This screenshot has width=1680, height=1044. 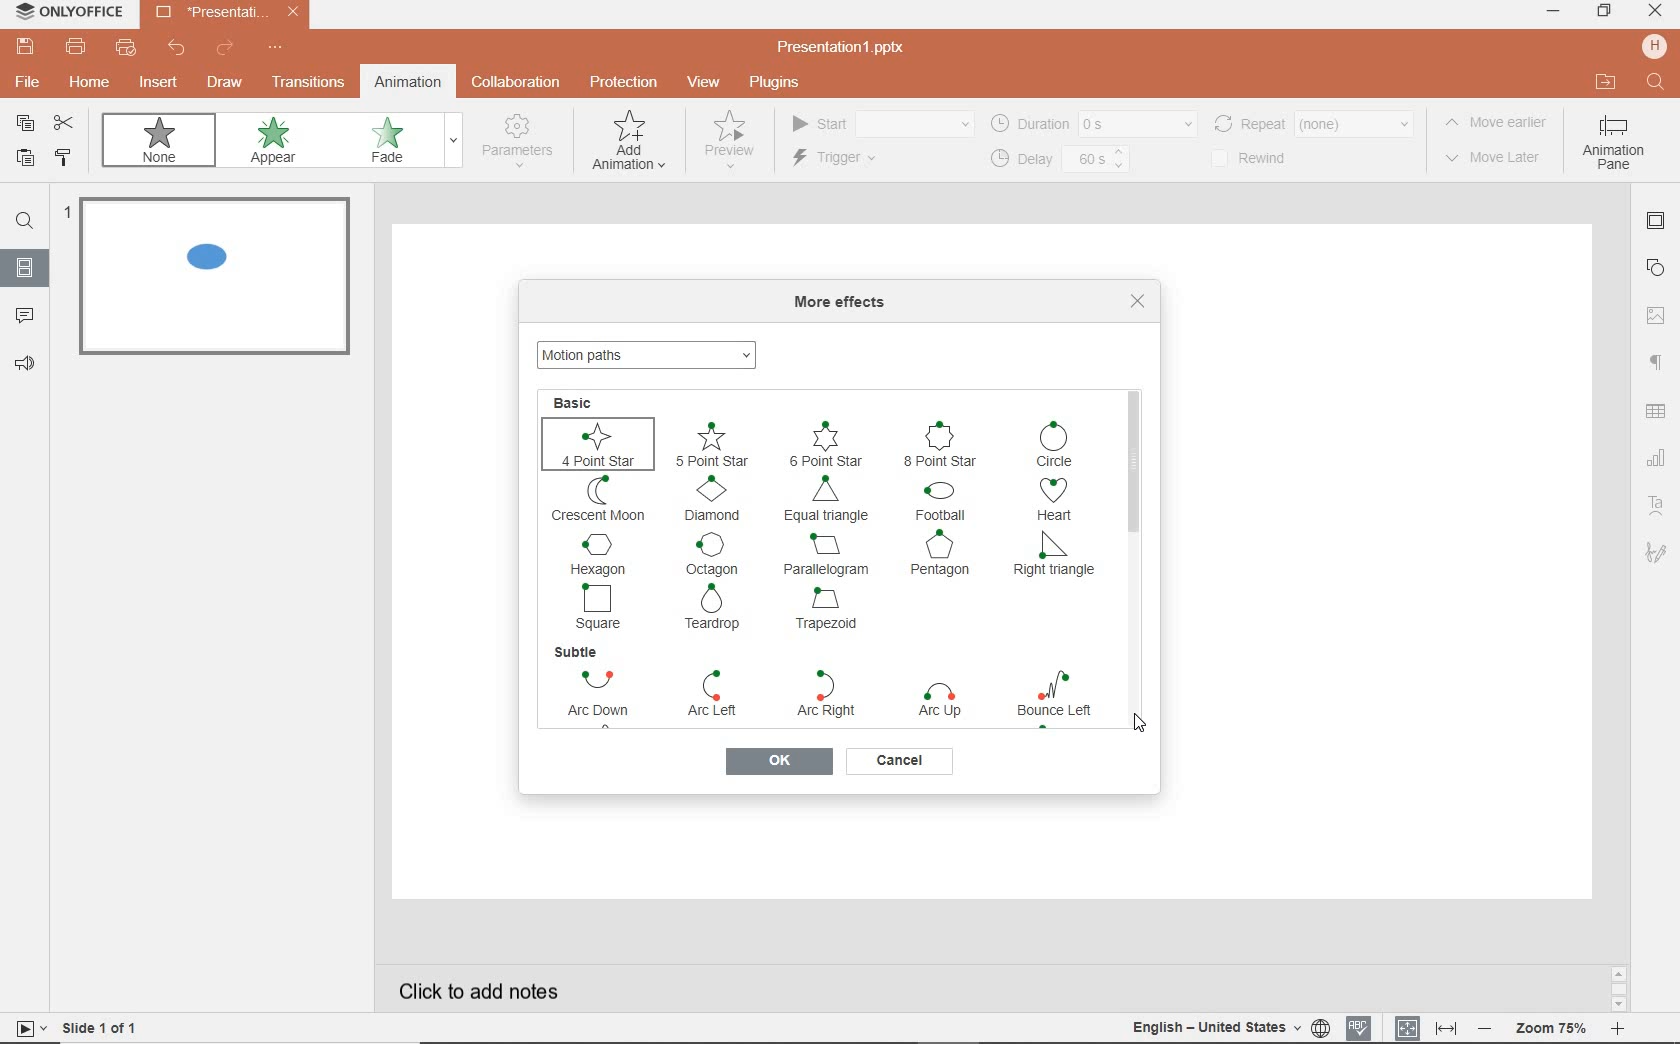 What do you see at coordinates (880, 125) in the screenshot?
I see `start` at bounding box center [880, 125].